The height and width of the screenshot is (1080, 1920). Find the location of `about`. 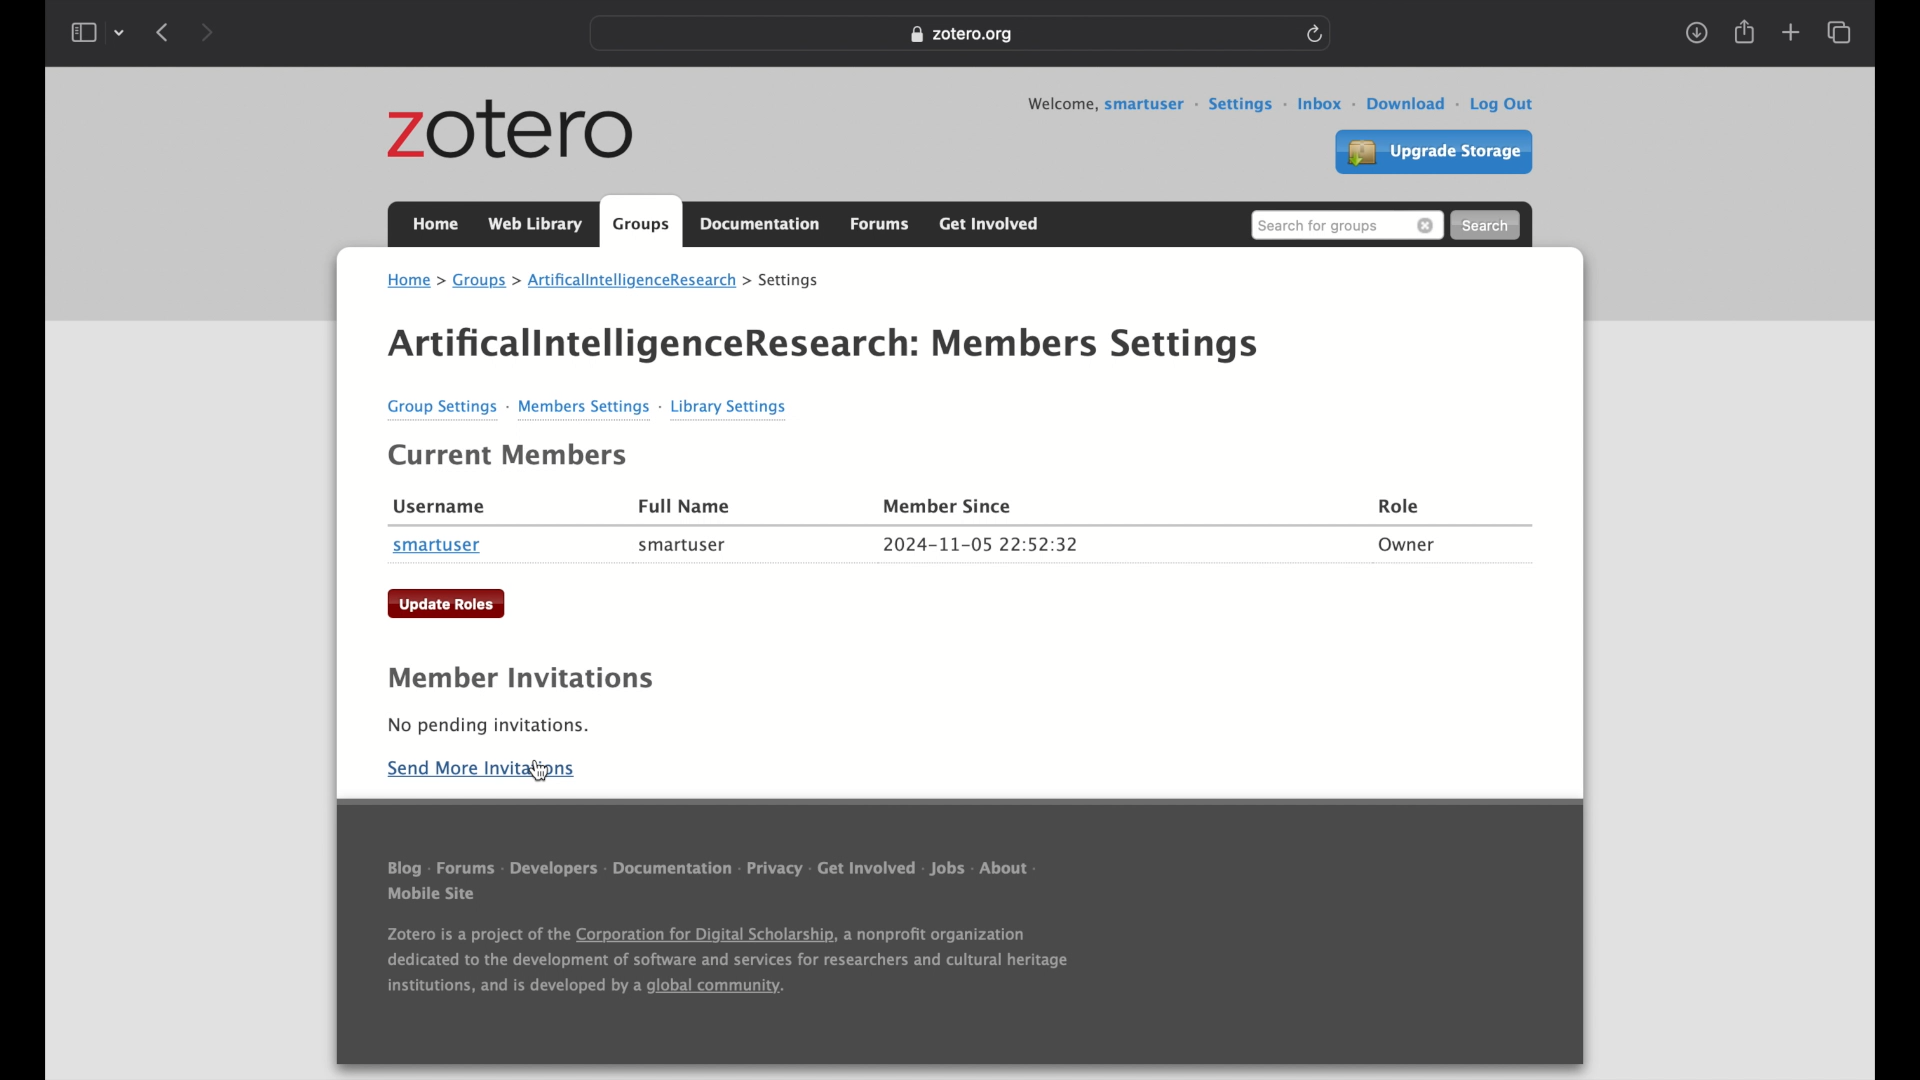

about is located at coordinates (1009, 869).